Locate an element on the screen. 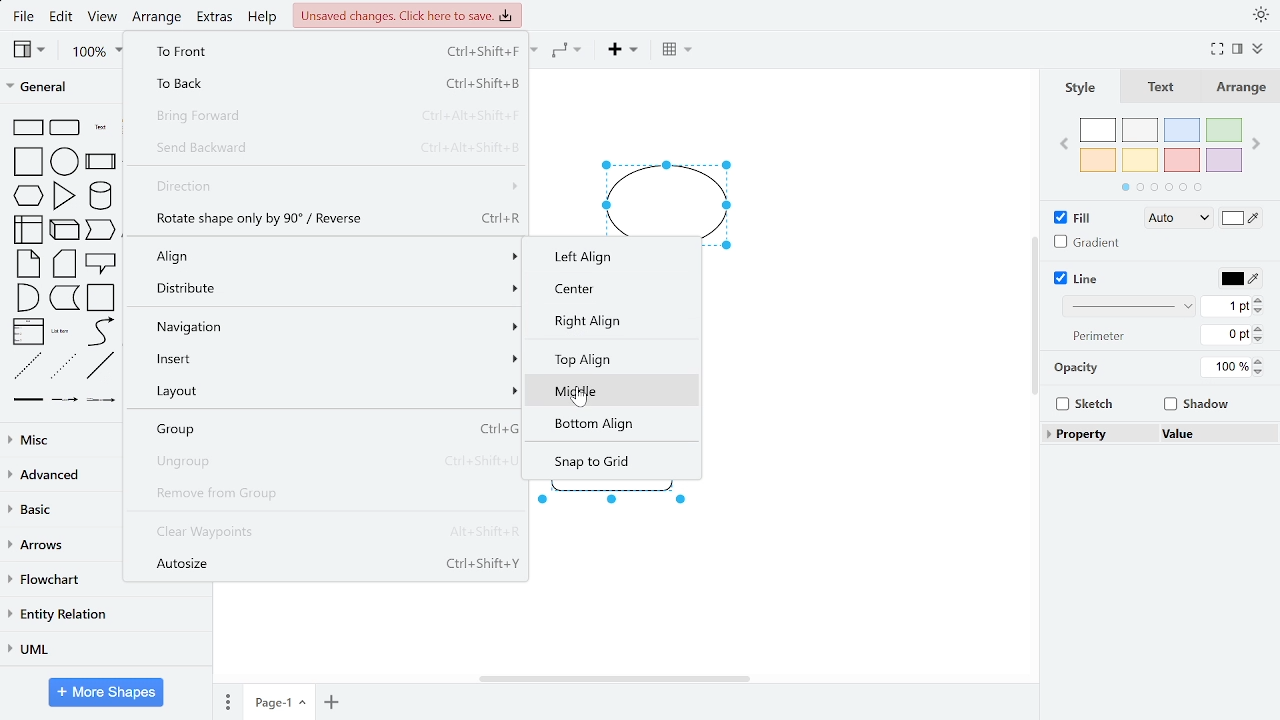 Image resolution: width=1280 pixels, height=720 pixels. violet is located at coordinates (1223, 160).